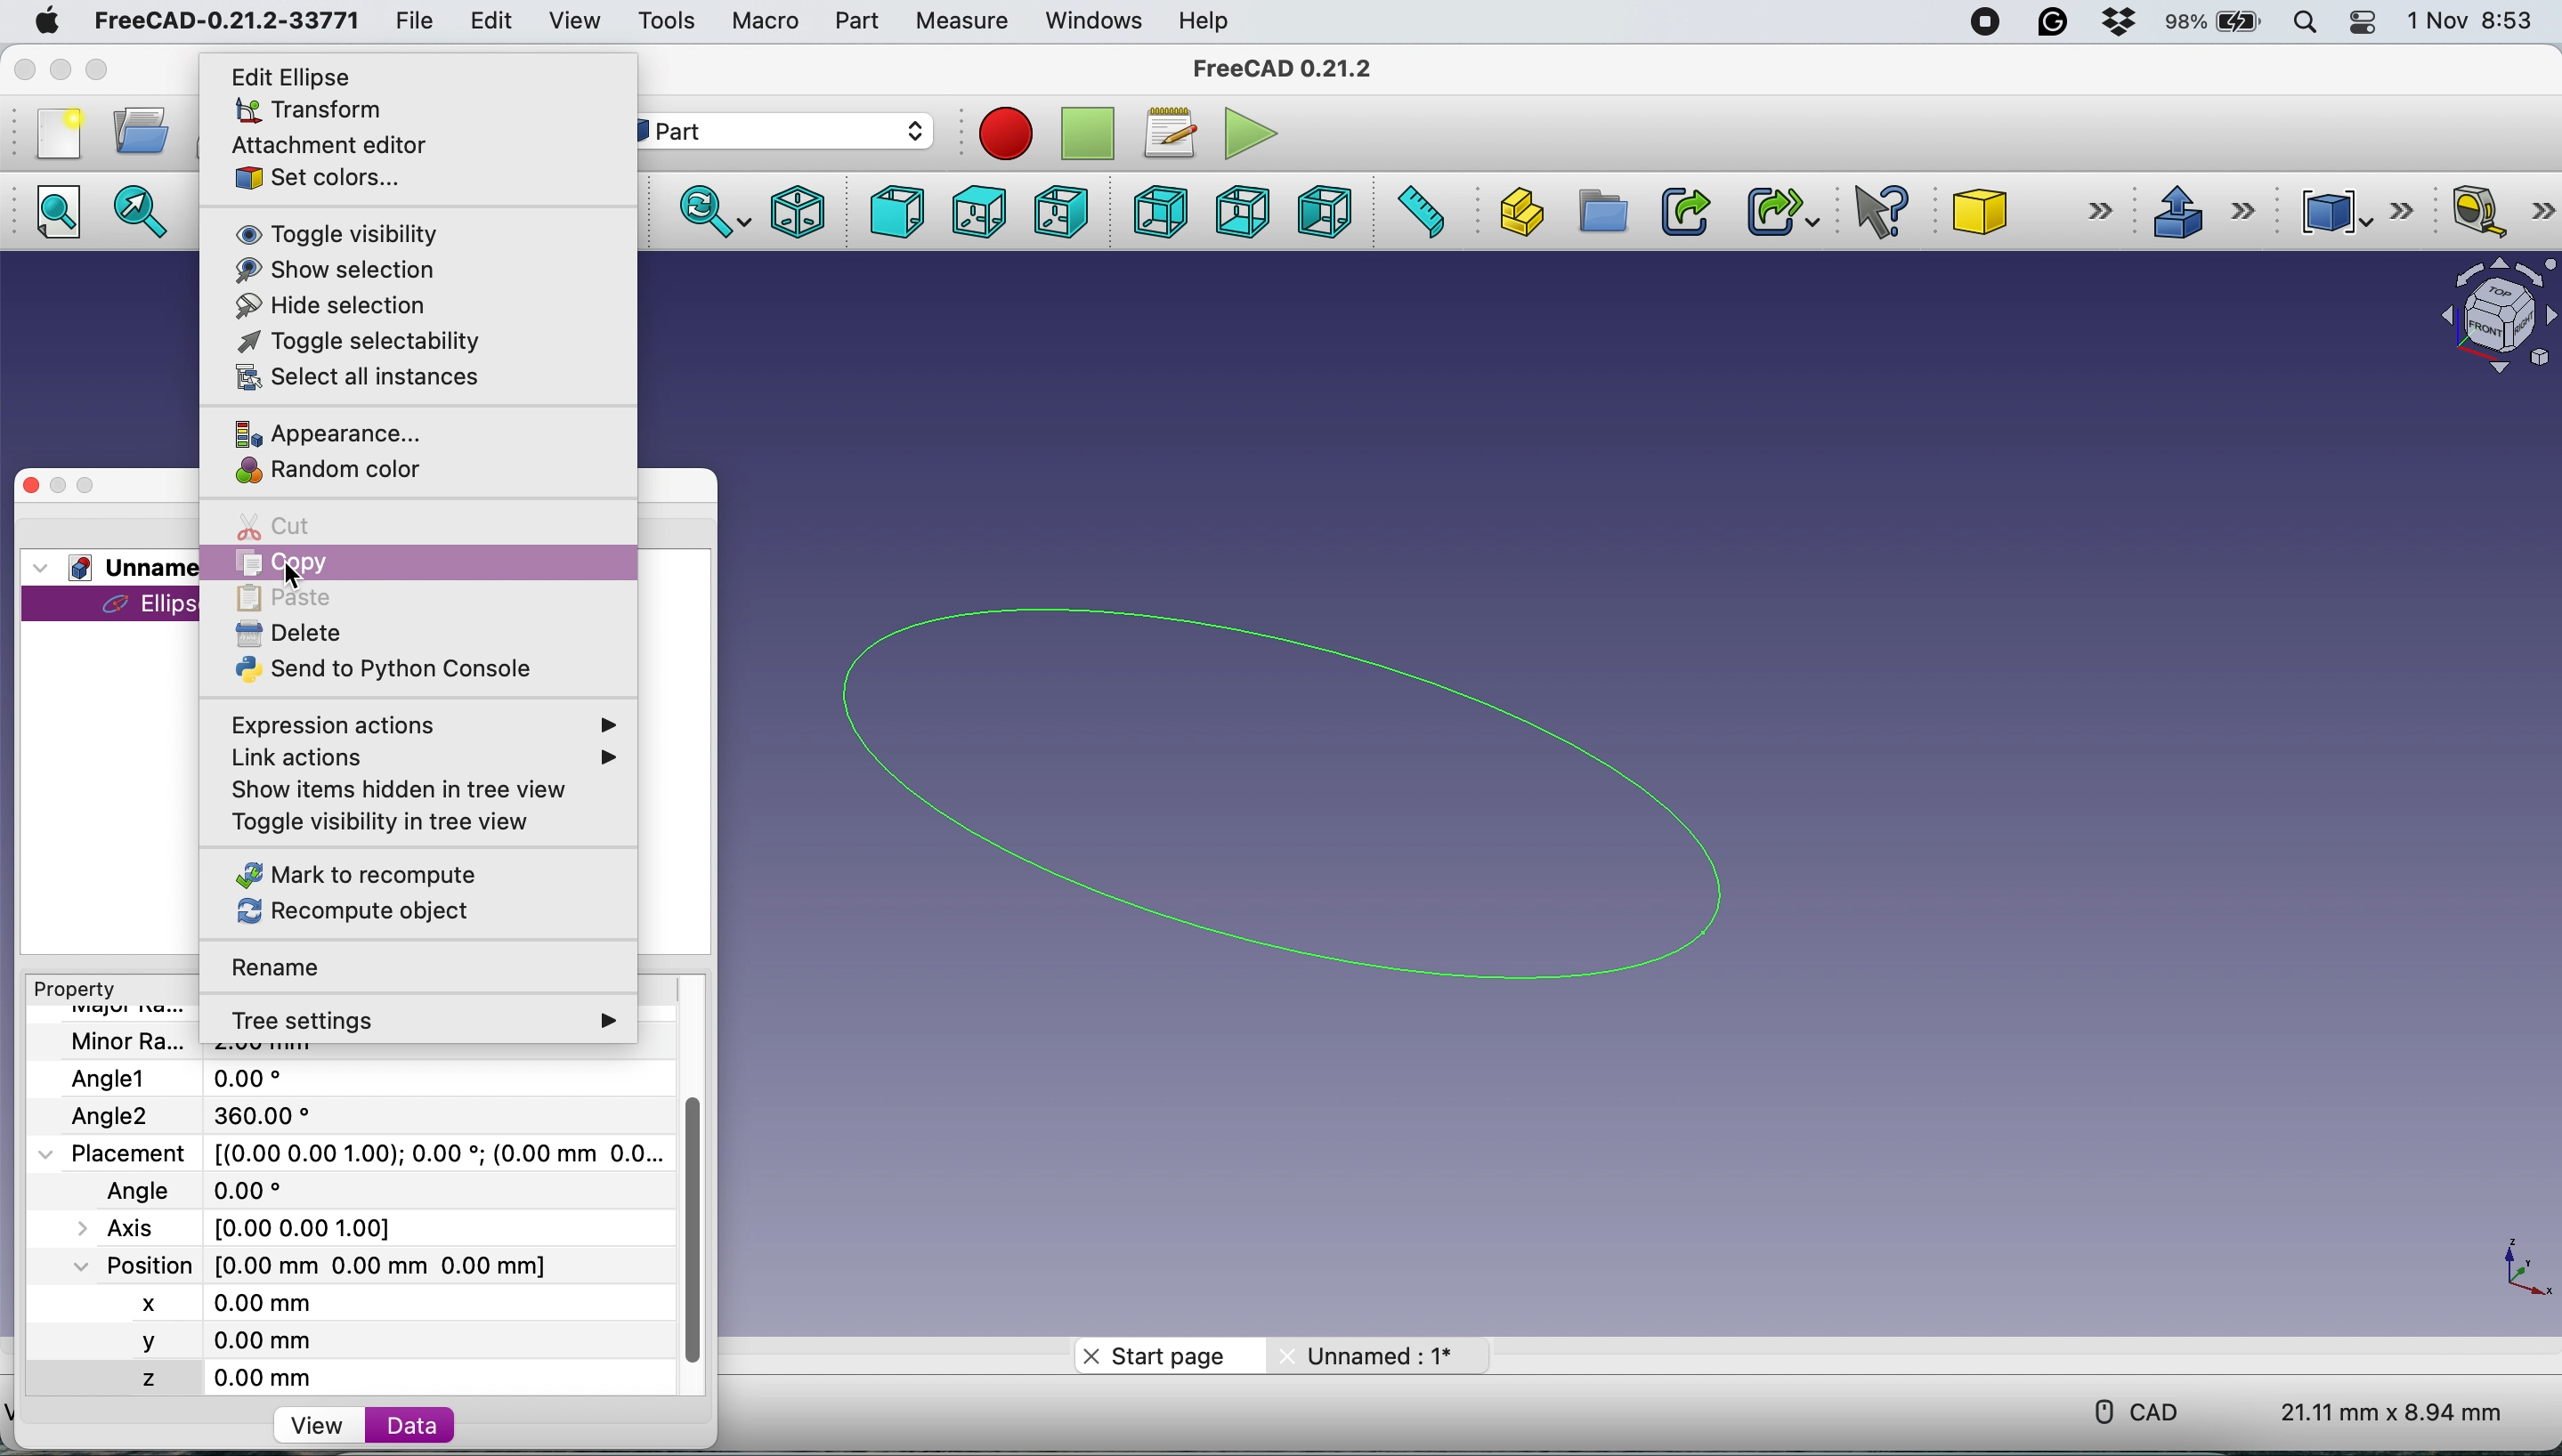 The width and height of the screenshot is (2562, 1456). What do you see at coordinates (1005, 132) in the screenshot?
I see `record macros` at bounding box center [1005, 132].